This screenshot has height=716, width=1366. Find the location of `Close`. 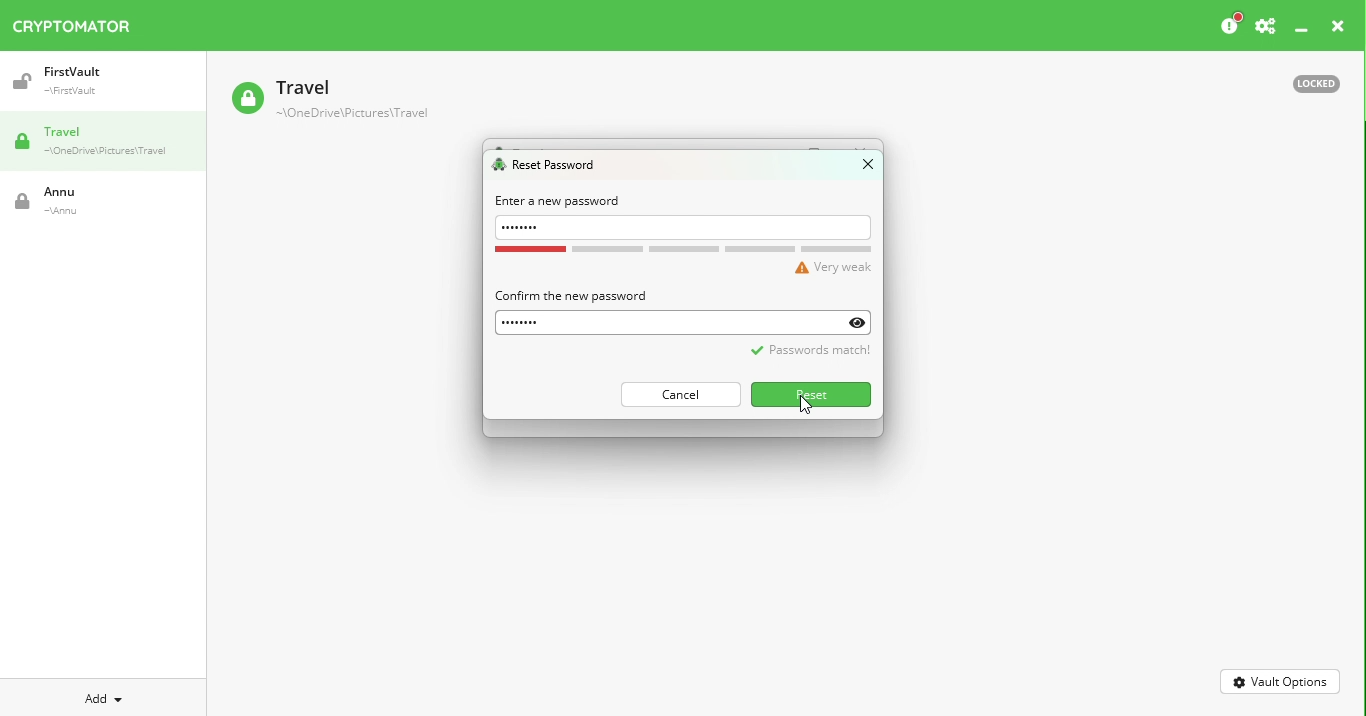

Close is located at coordinates (1338, 29).